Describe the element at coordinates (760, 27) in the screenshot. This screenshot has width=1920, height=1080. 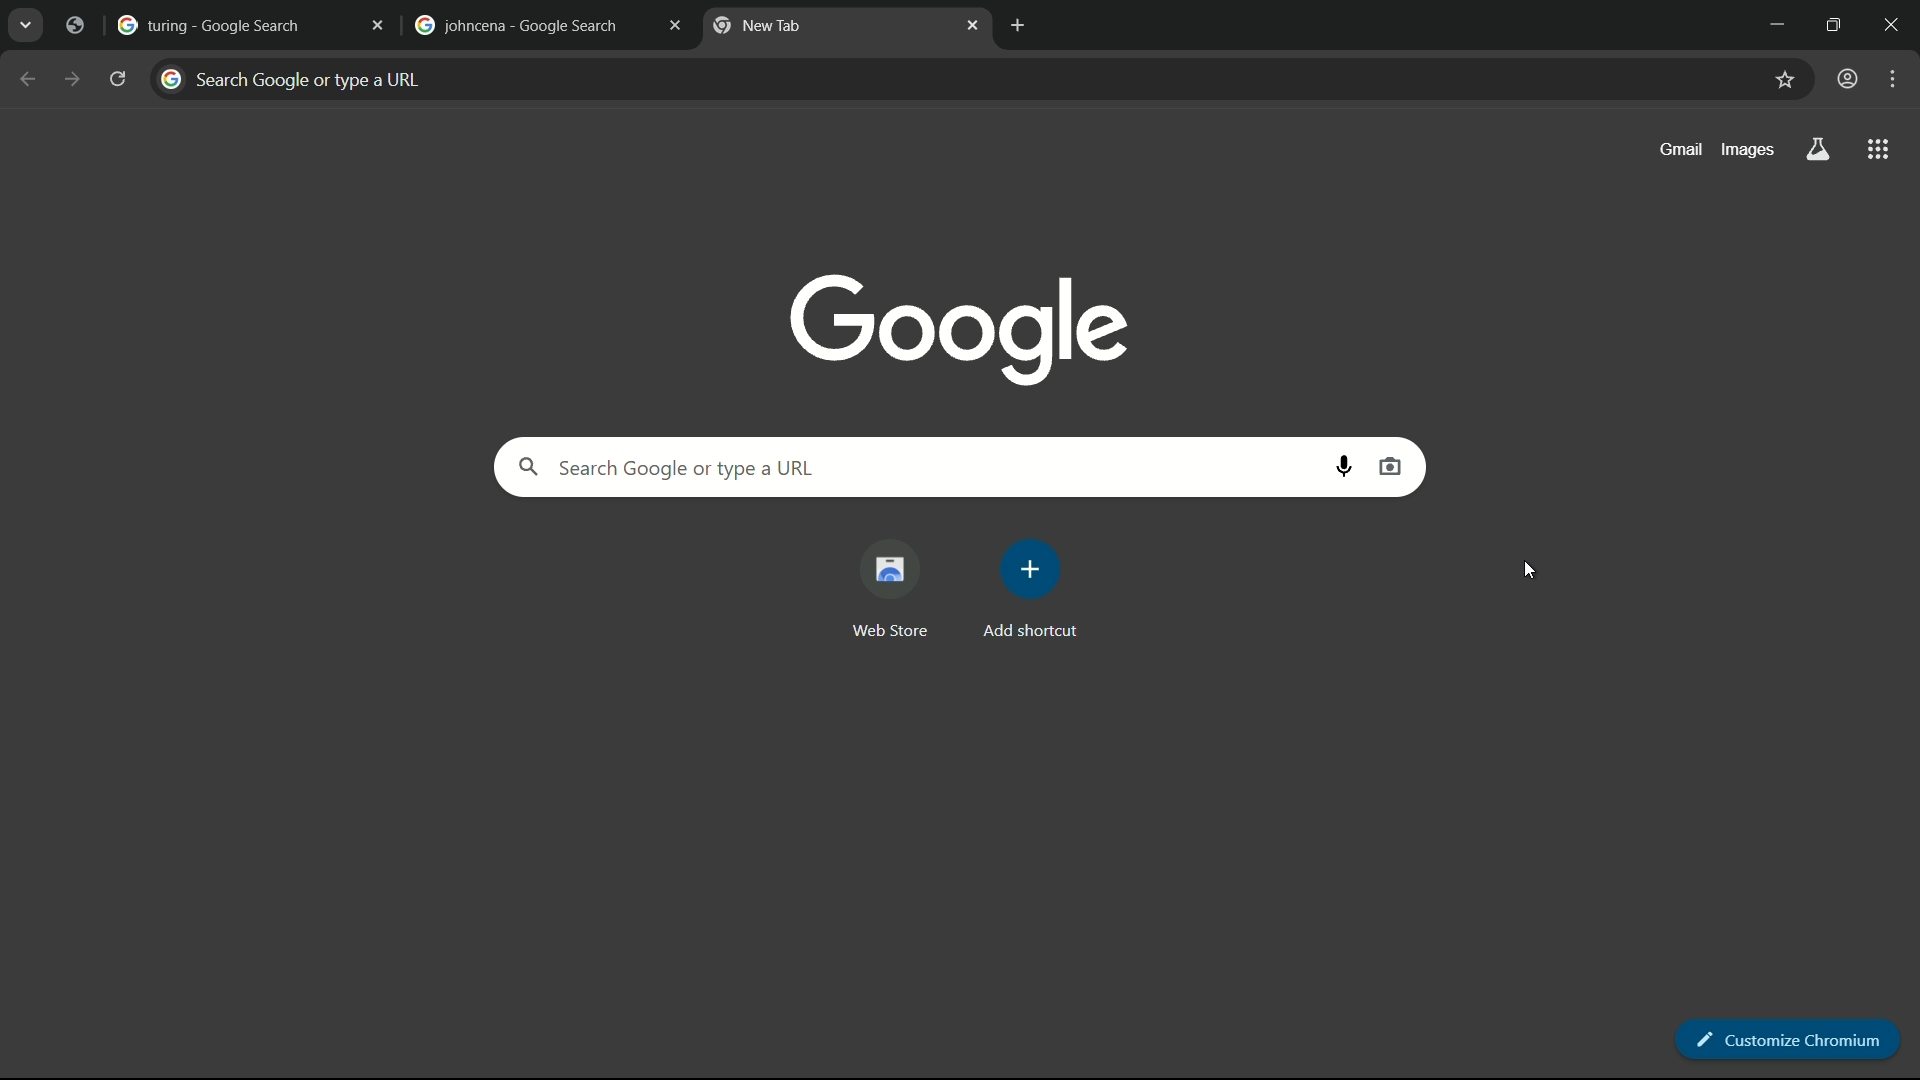
I see `new tab restored` at that location.